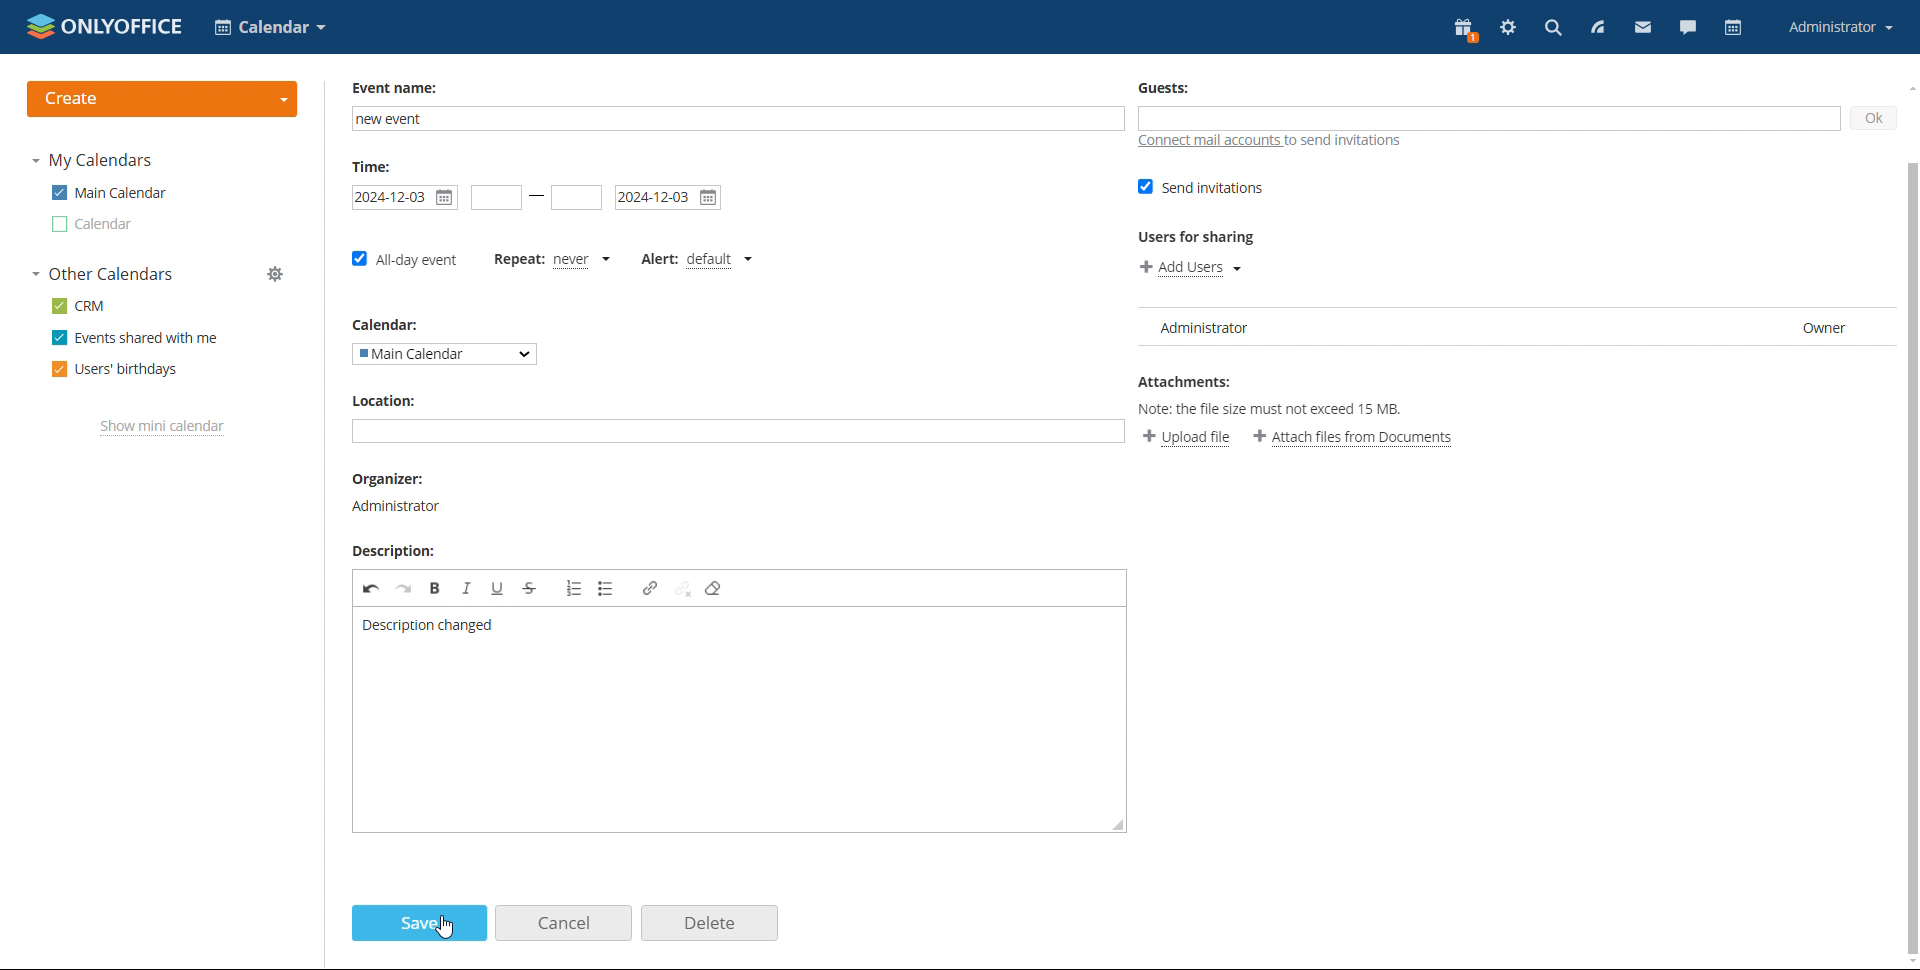 Image resolution: width=1920 pixels, height=970 pixels. Describe the element at coordinates (77, 307) in the screenshot. I see `crm` at that location.